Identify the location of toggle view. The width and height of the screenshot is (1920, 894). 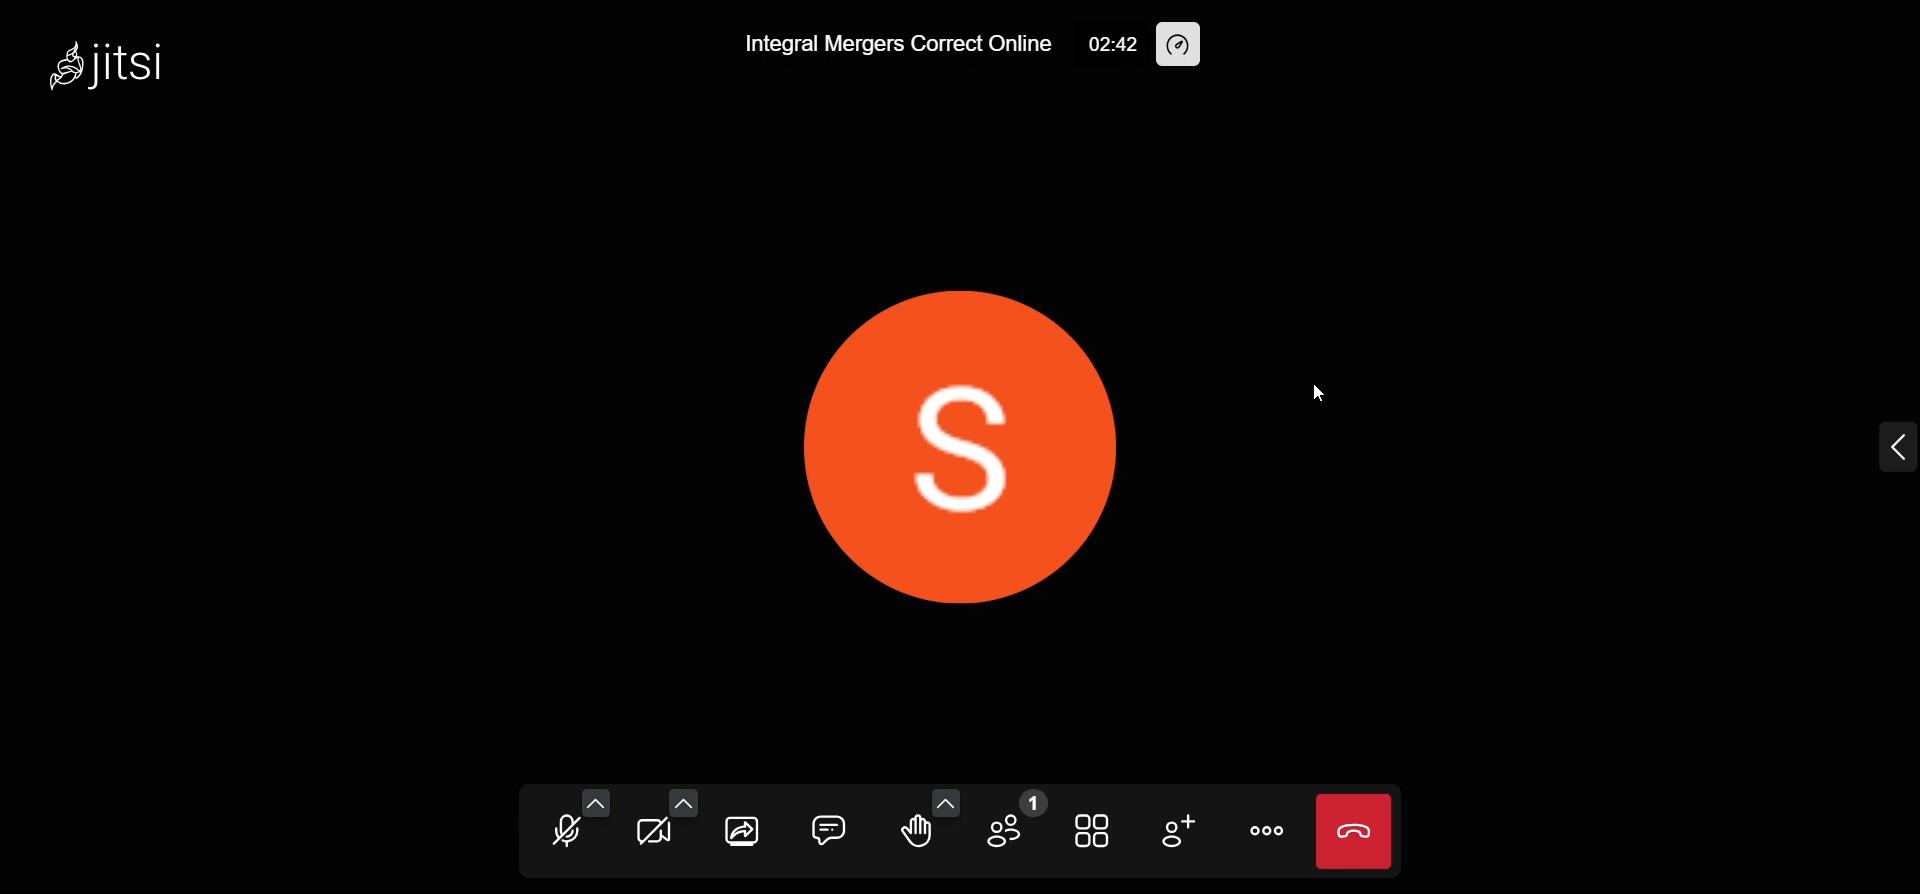
(1090, 831).